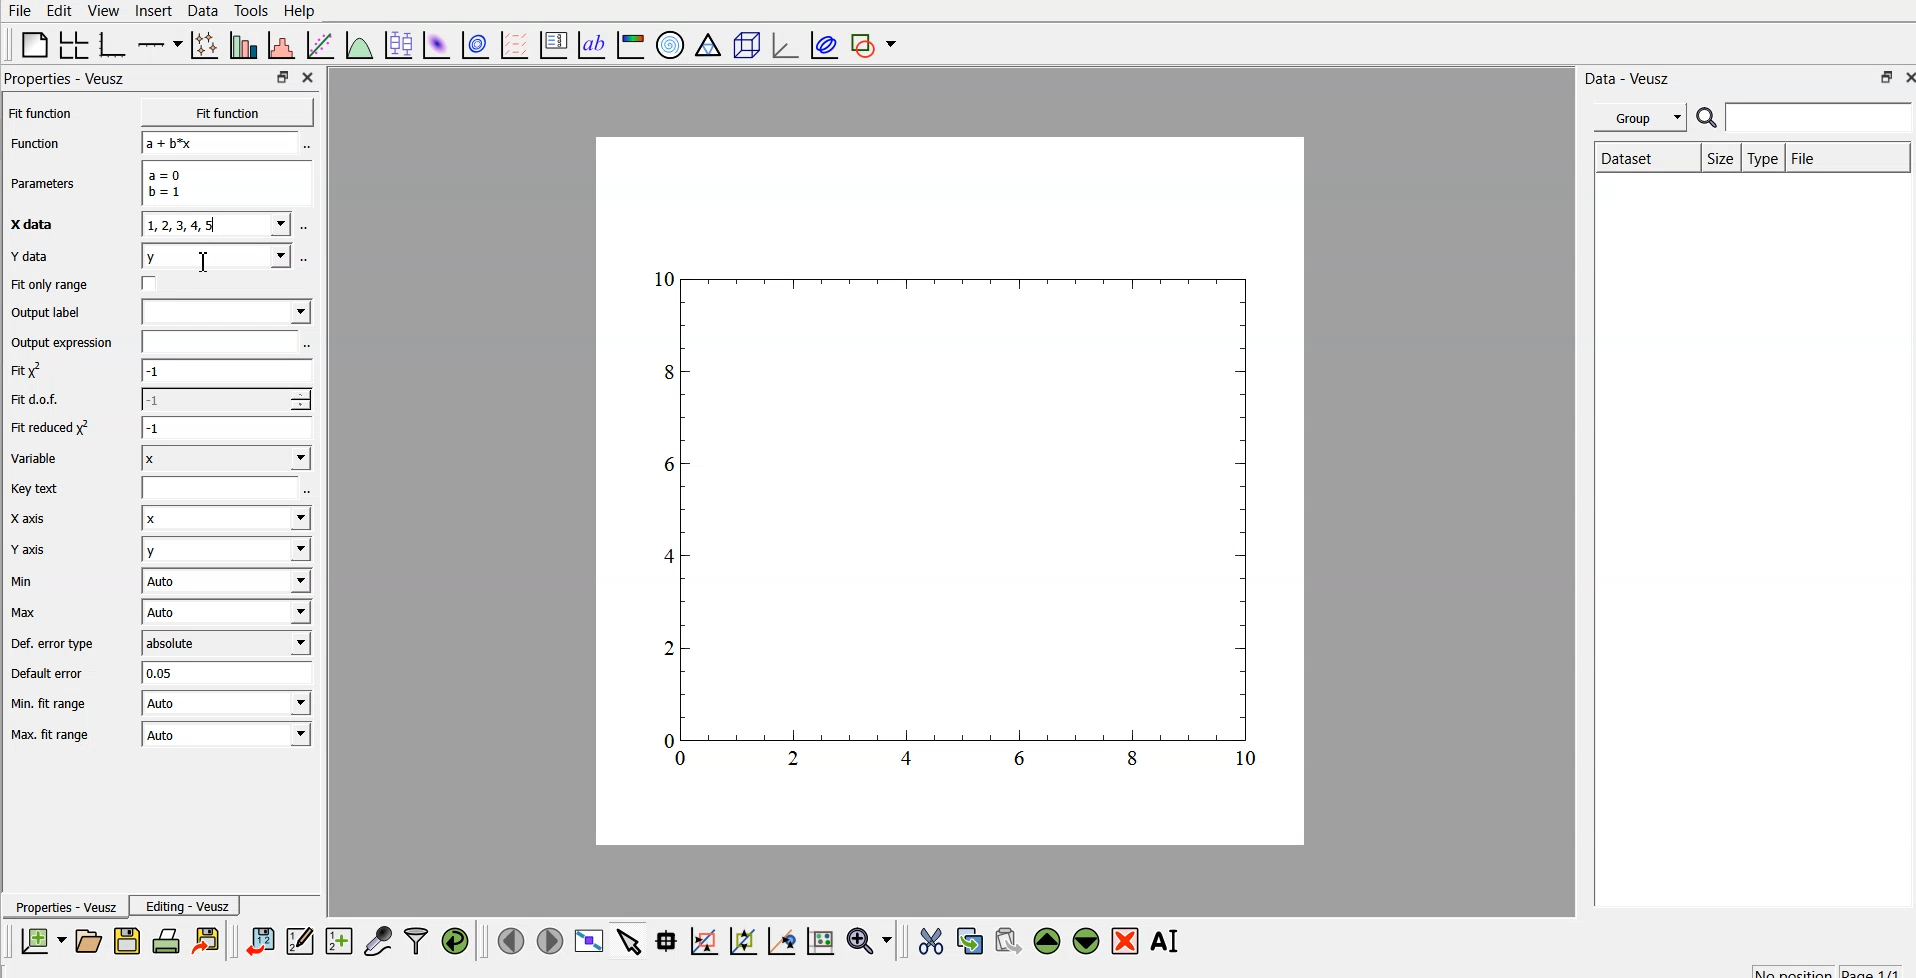 The height and width of the screenshot is (978, 1916). I want to click on Max, so click(49, 613).